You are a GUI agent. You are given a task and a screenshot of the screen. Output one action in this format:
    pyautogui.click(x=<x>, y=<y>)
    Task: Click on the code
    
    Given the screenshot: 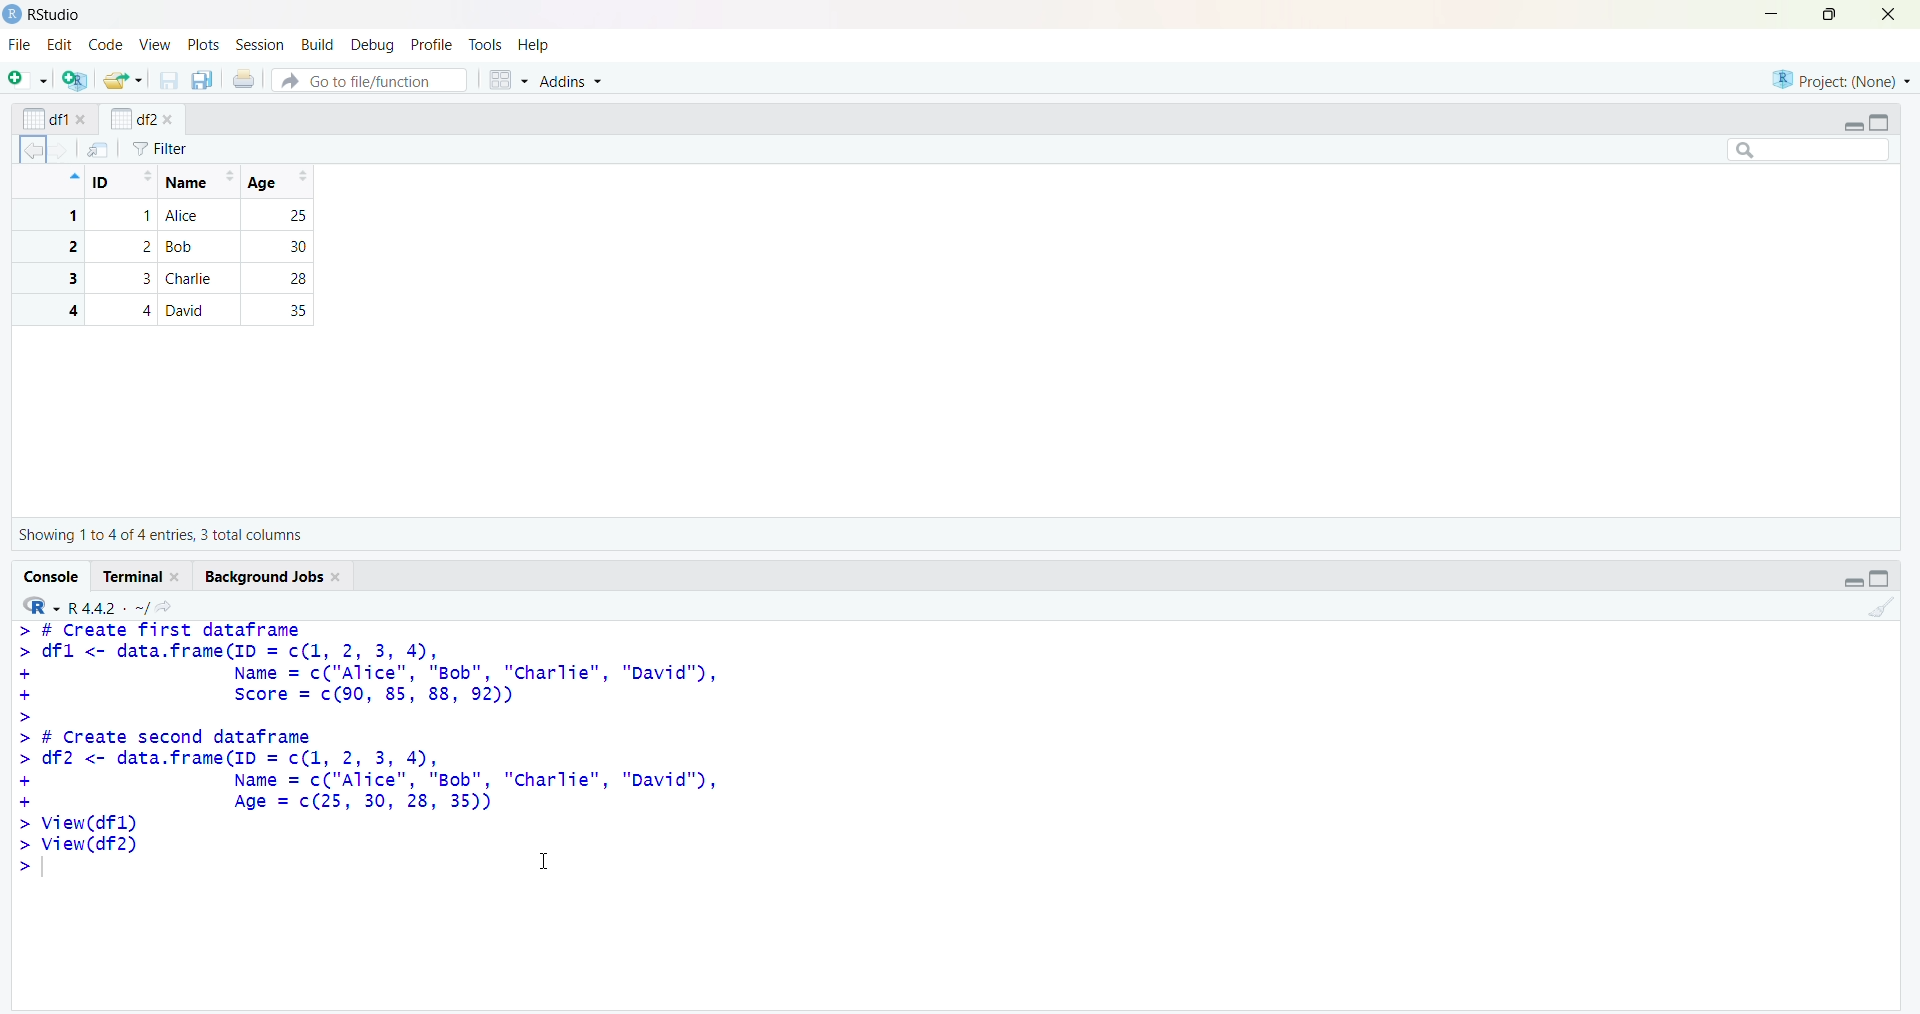 What is the action you would take?
    pyautogui.click(x=107, y=44)
    